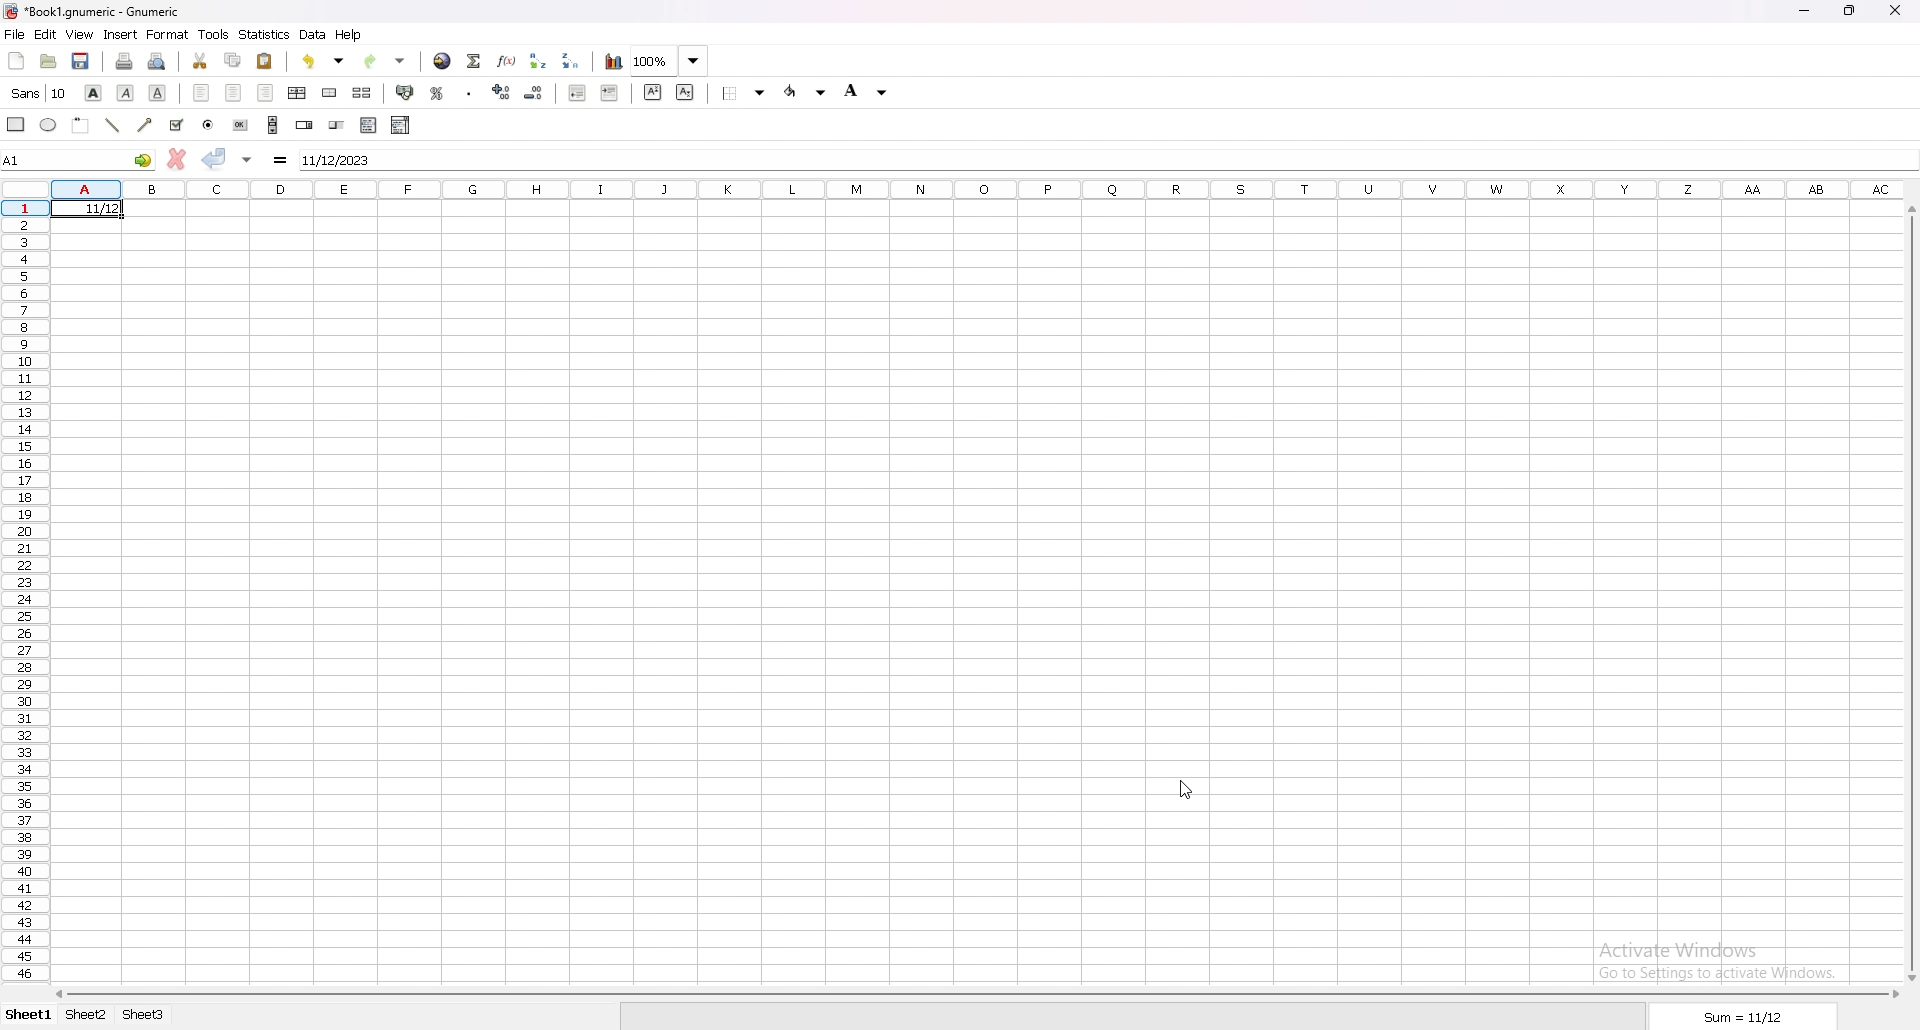 The height and width of the screenshot is (1030, 1920). I want to click on copy, so click(235, 59).